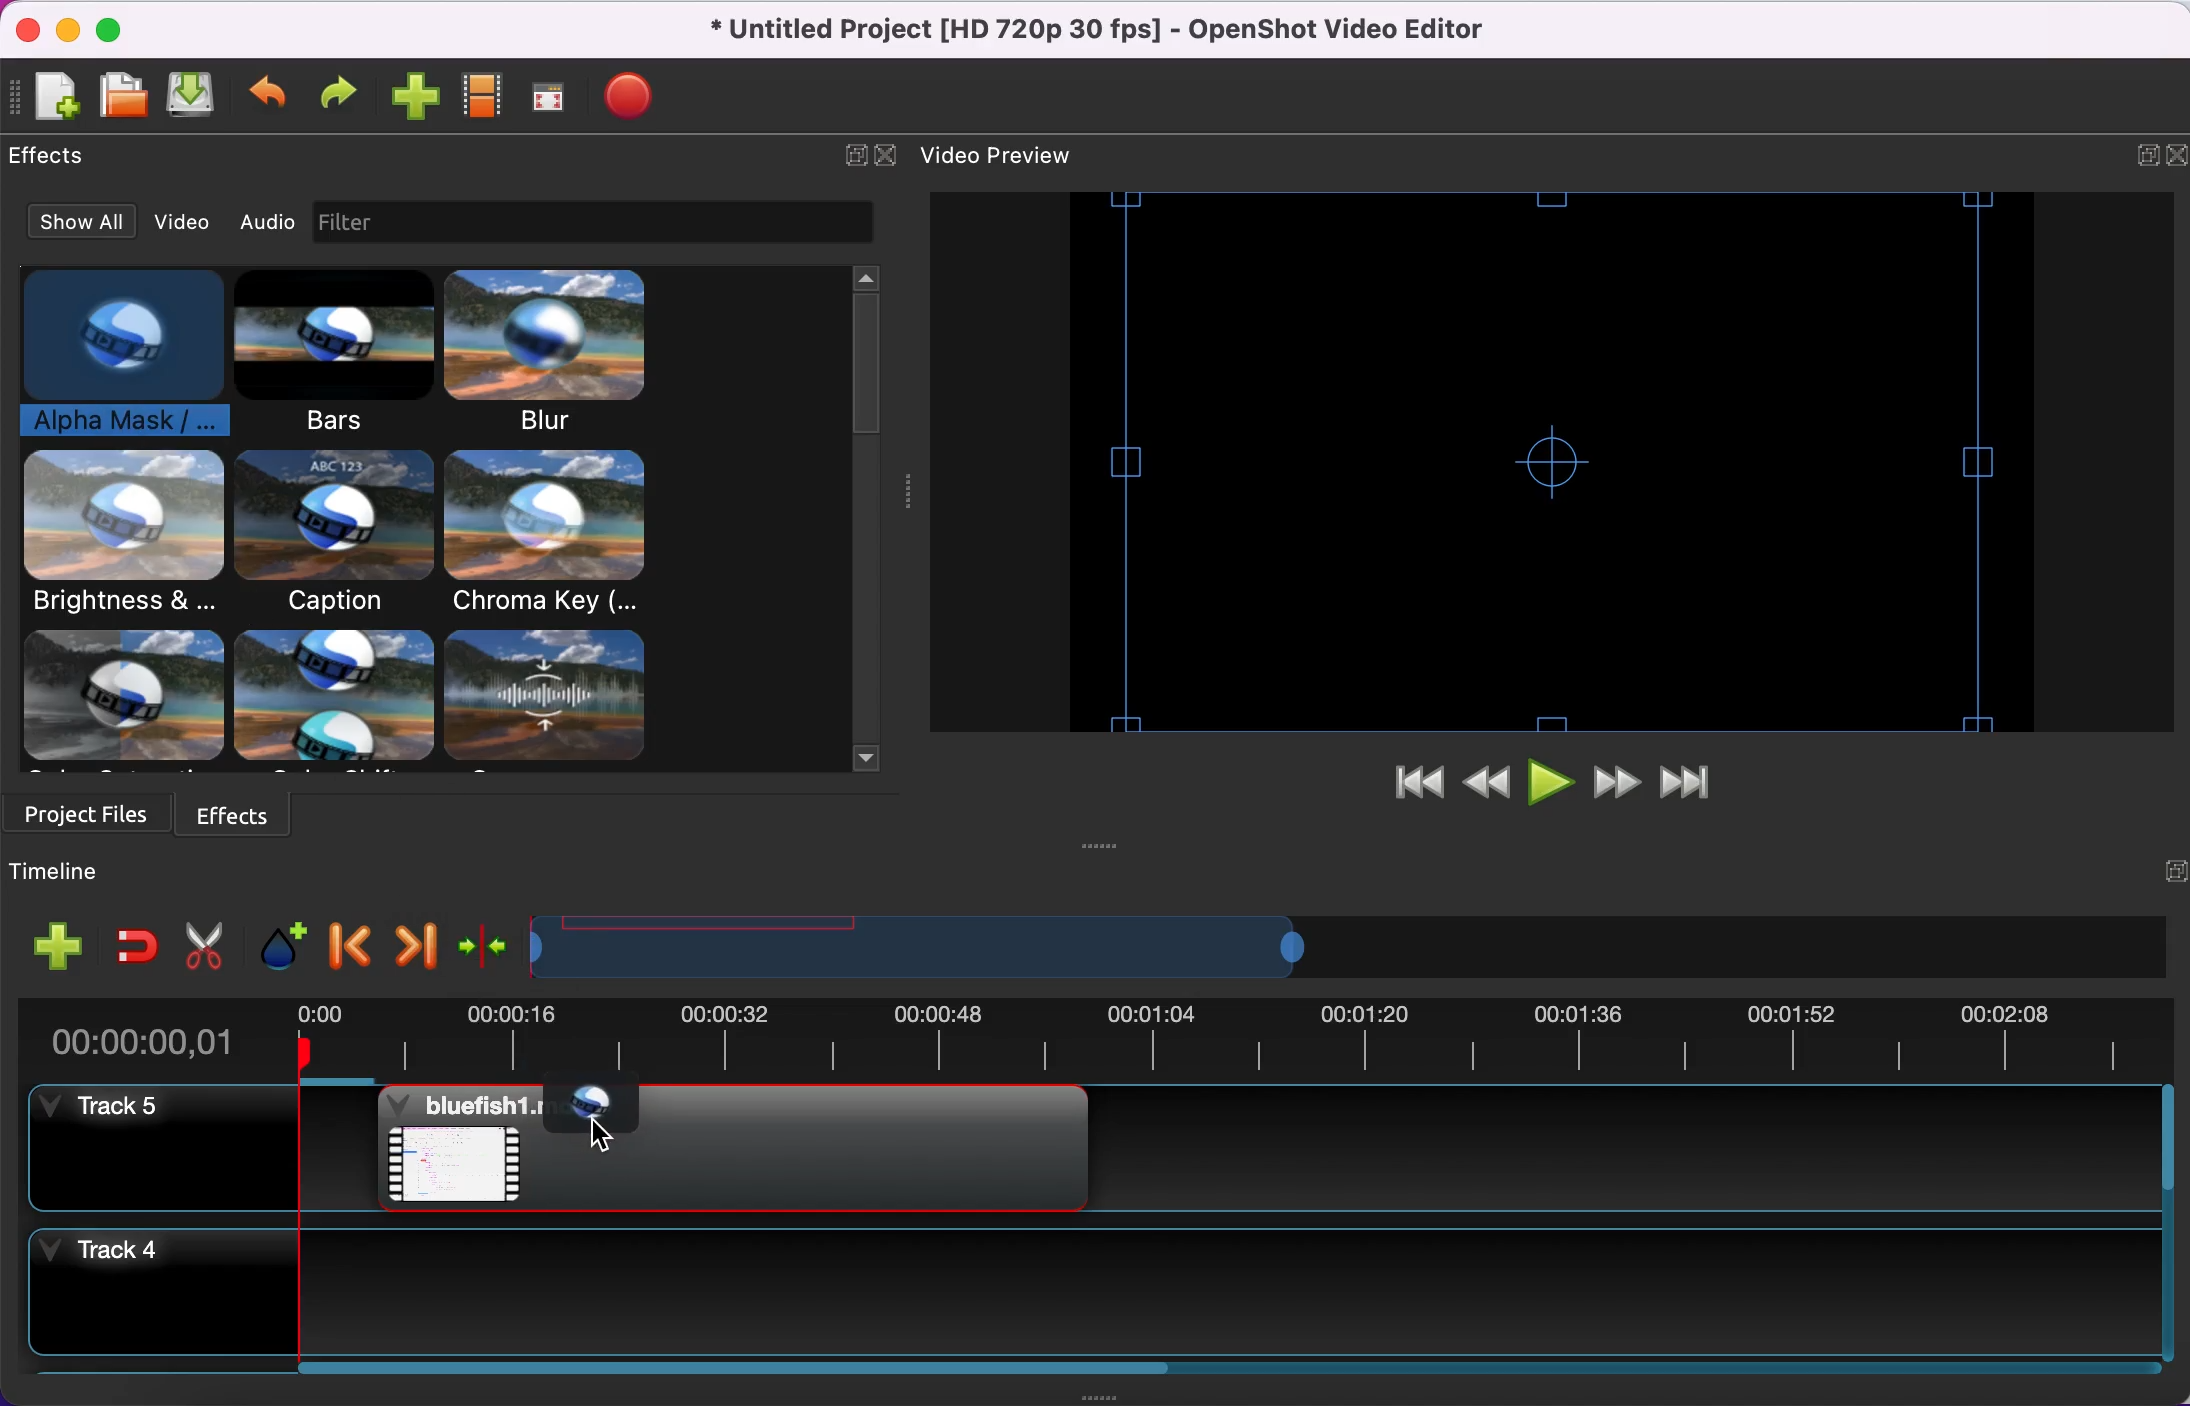 The height and width of the screenshot is (1406, 2190). What do you see at coordinates (599, 1131) in the screenshot?
I see `Cursor` at bounding box center [599, 1131].